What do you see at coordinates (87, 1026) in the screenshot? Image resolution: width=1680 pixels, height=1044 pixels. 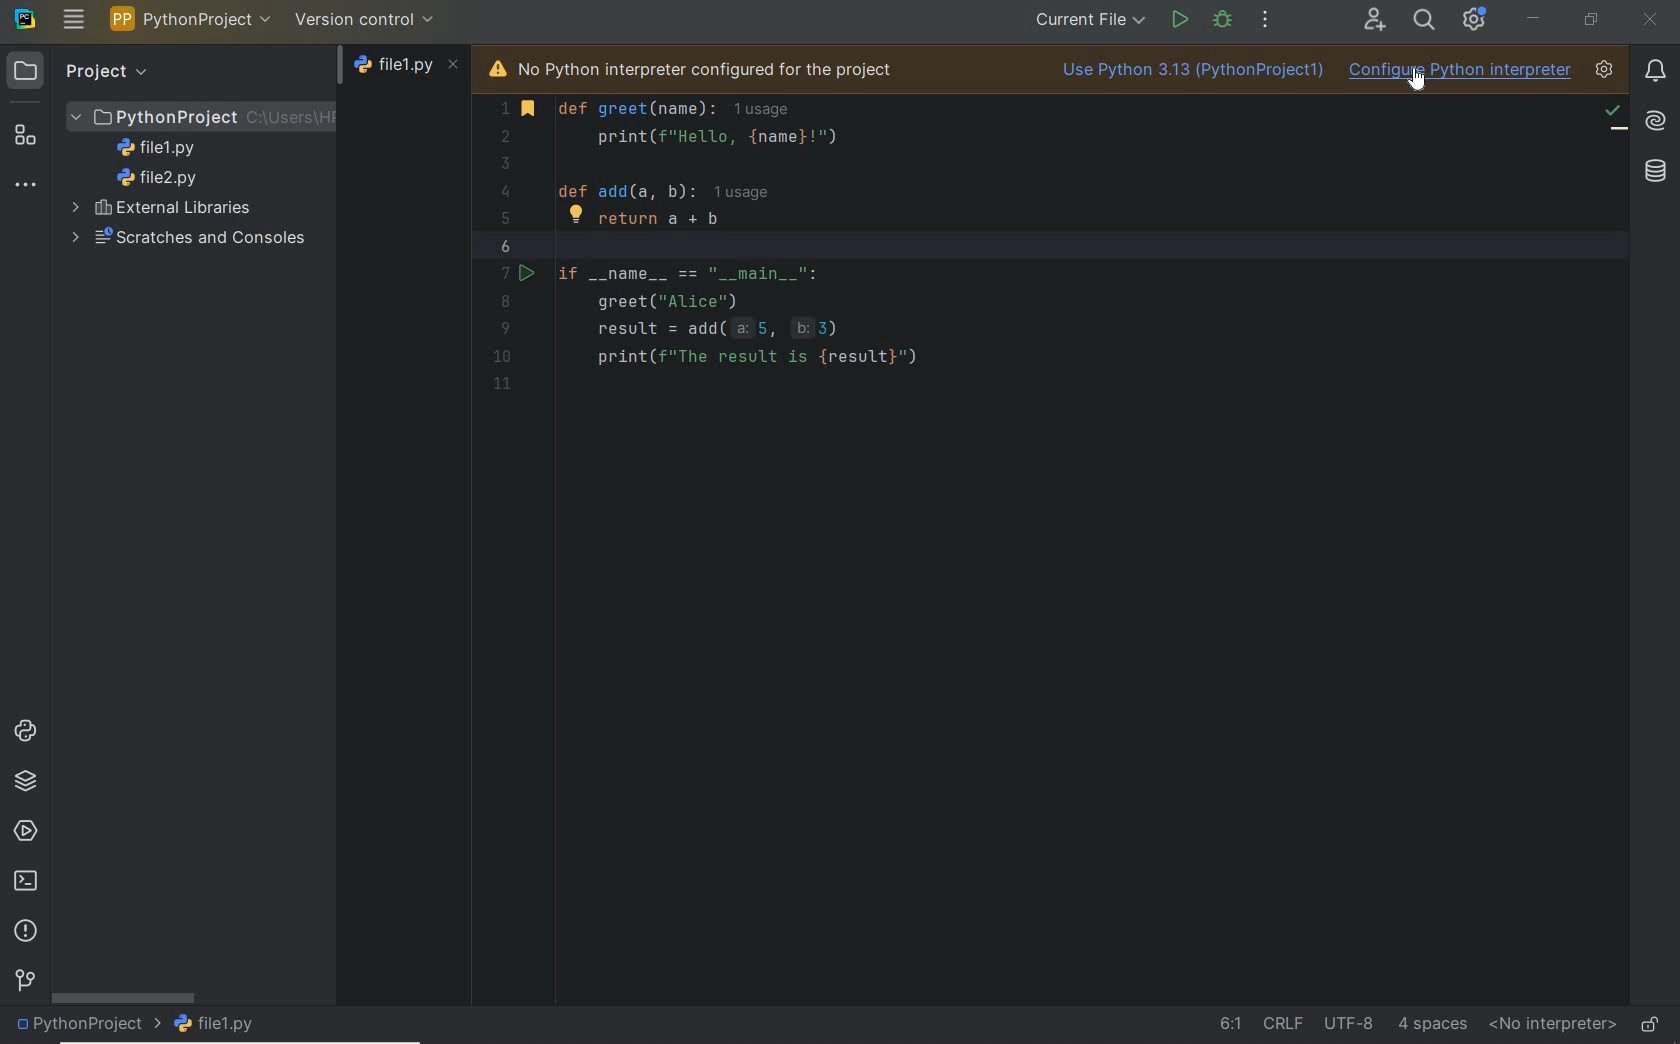 I see `project name` at bounding box center [87, 1026].